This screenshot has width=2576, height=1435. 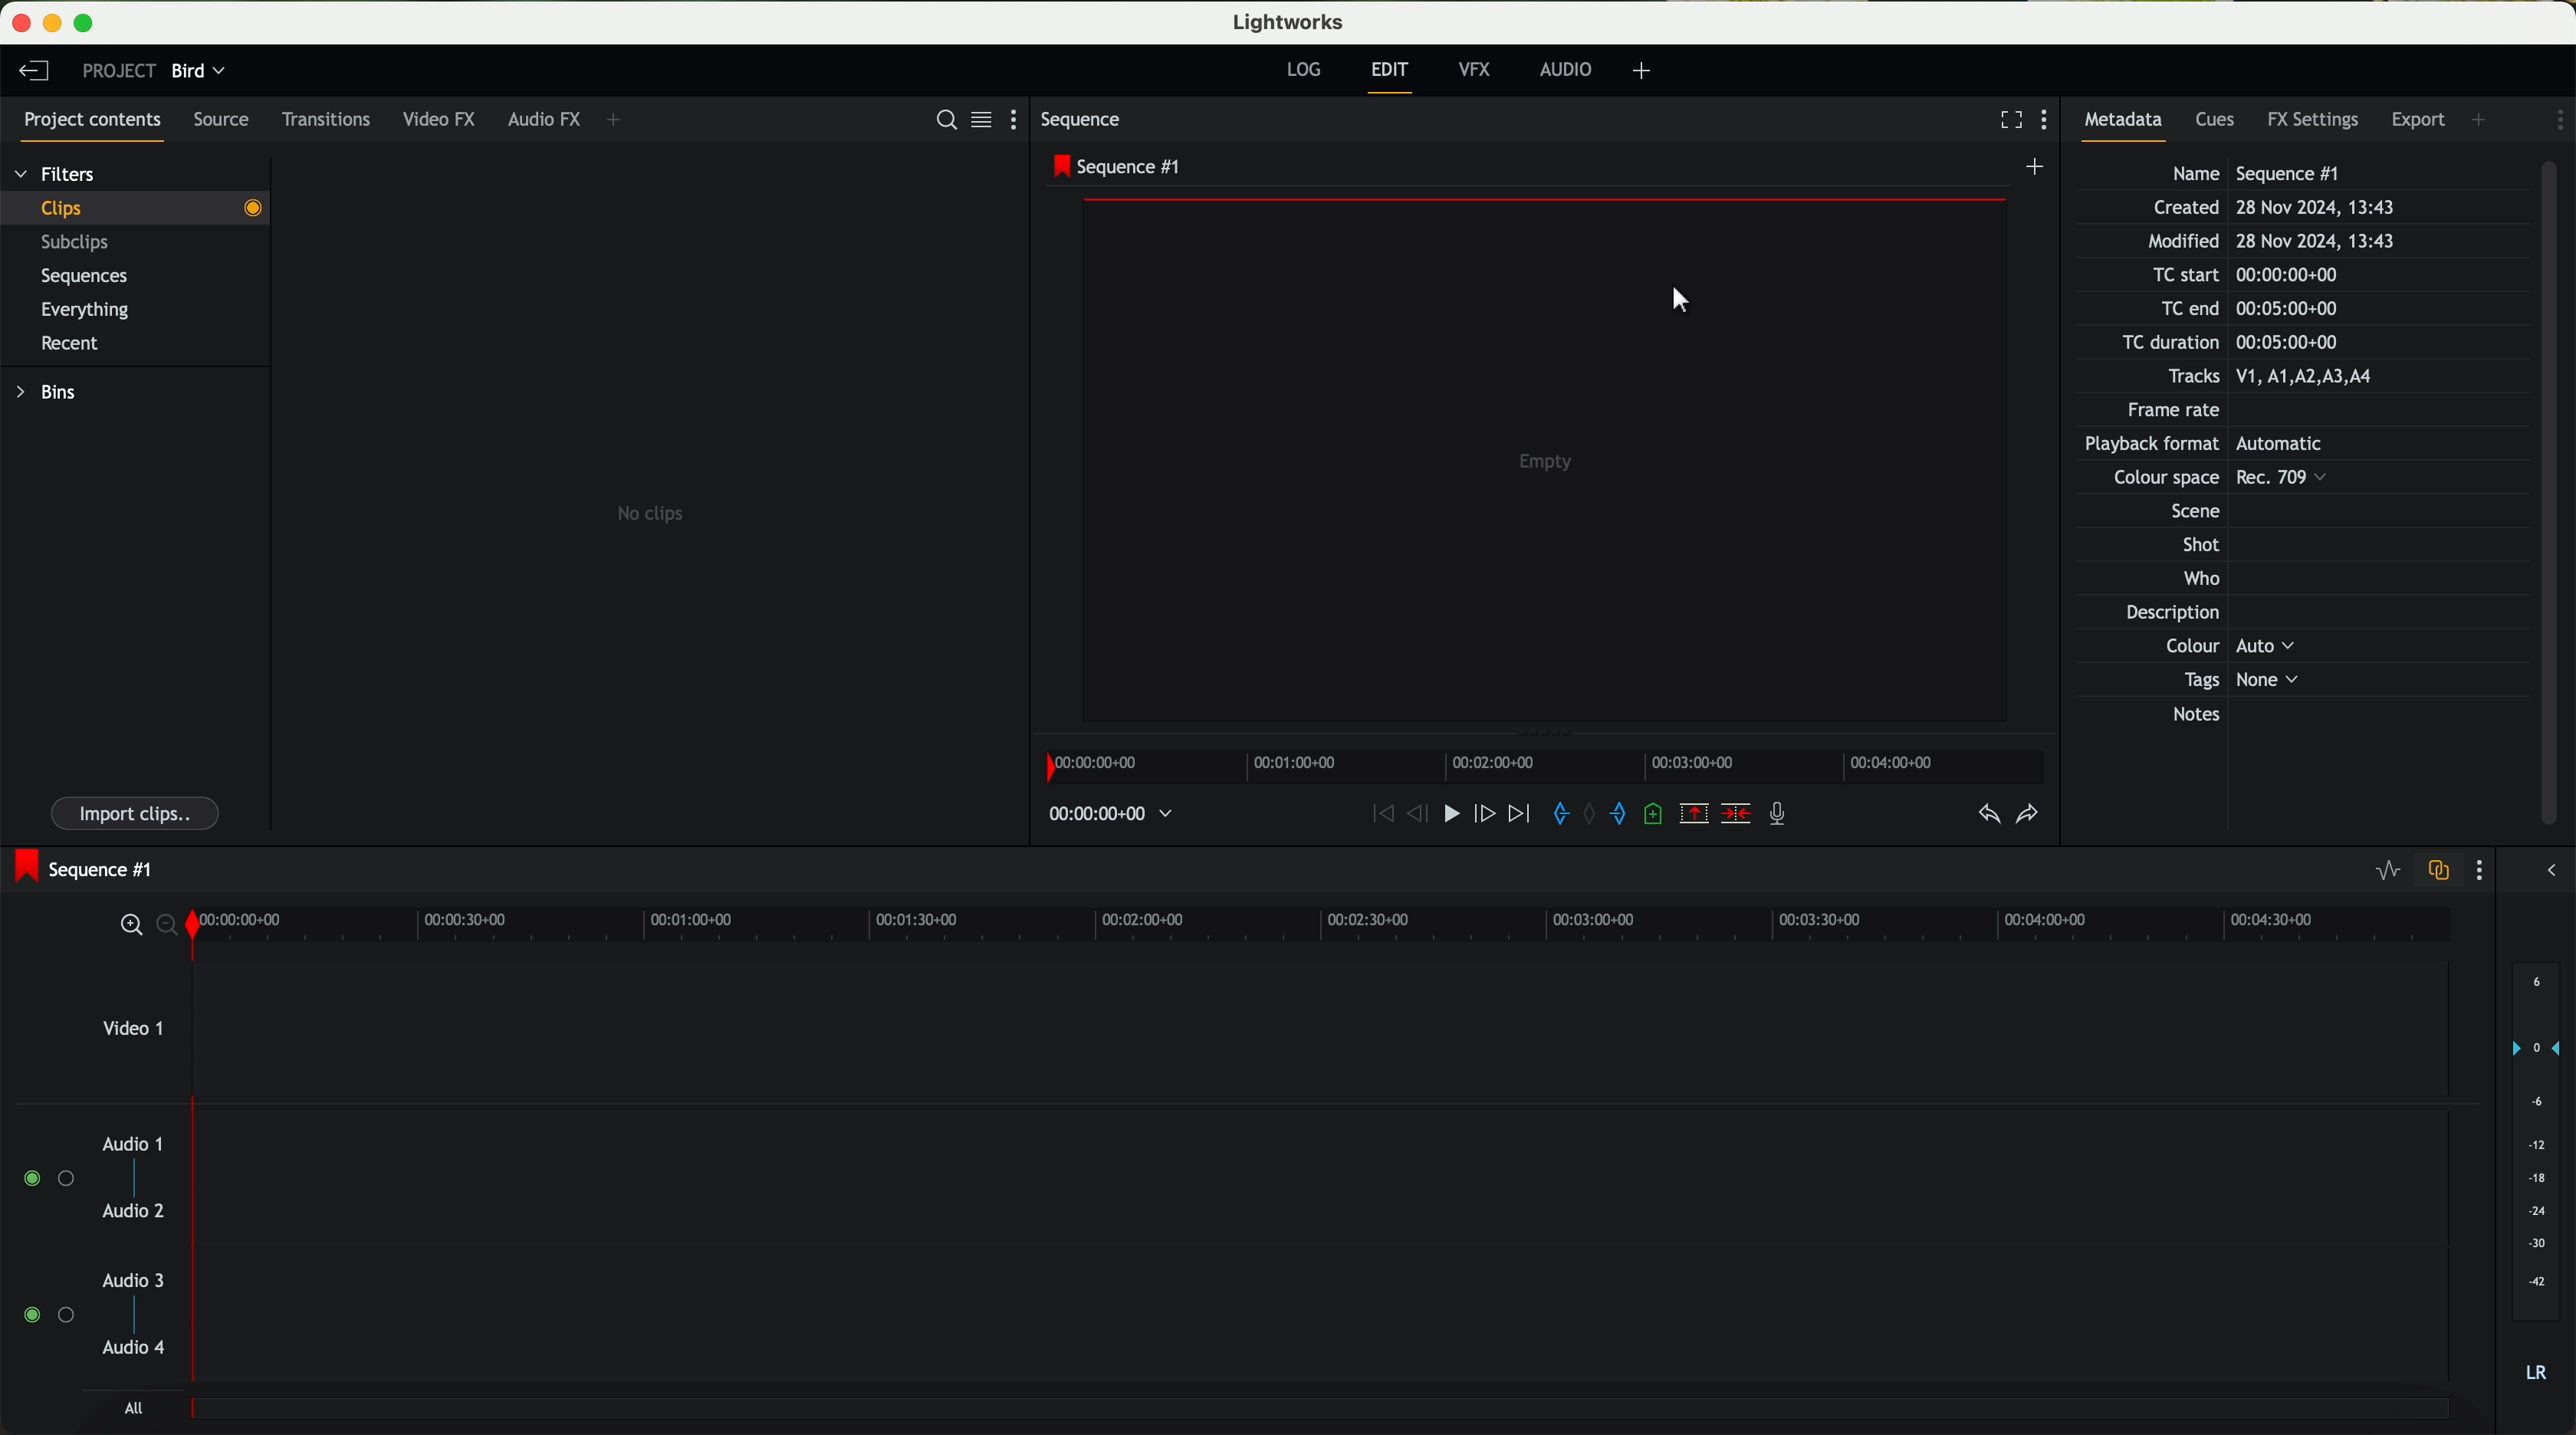 I want to click on delete, so click(x=1738, y=815).